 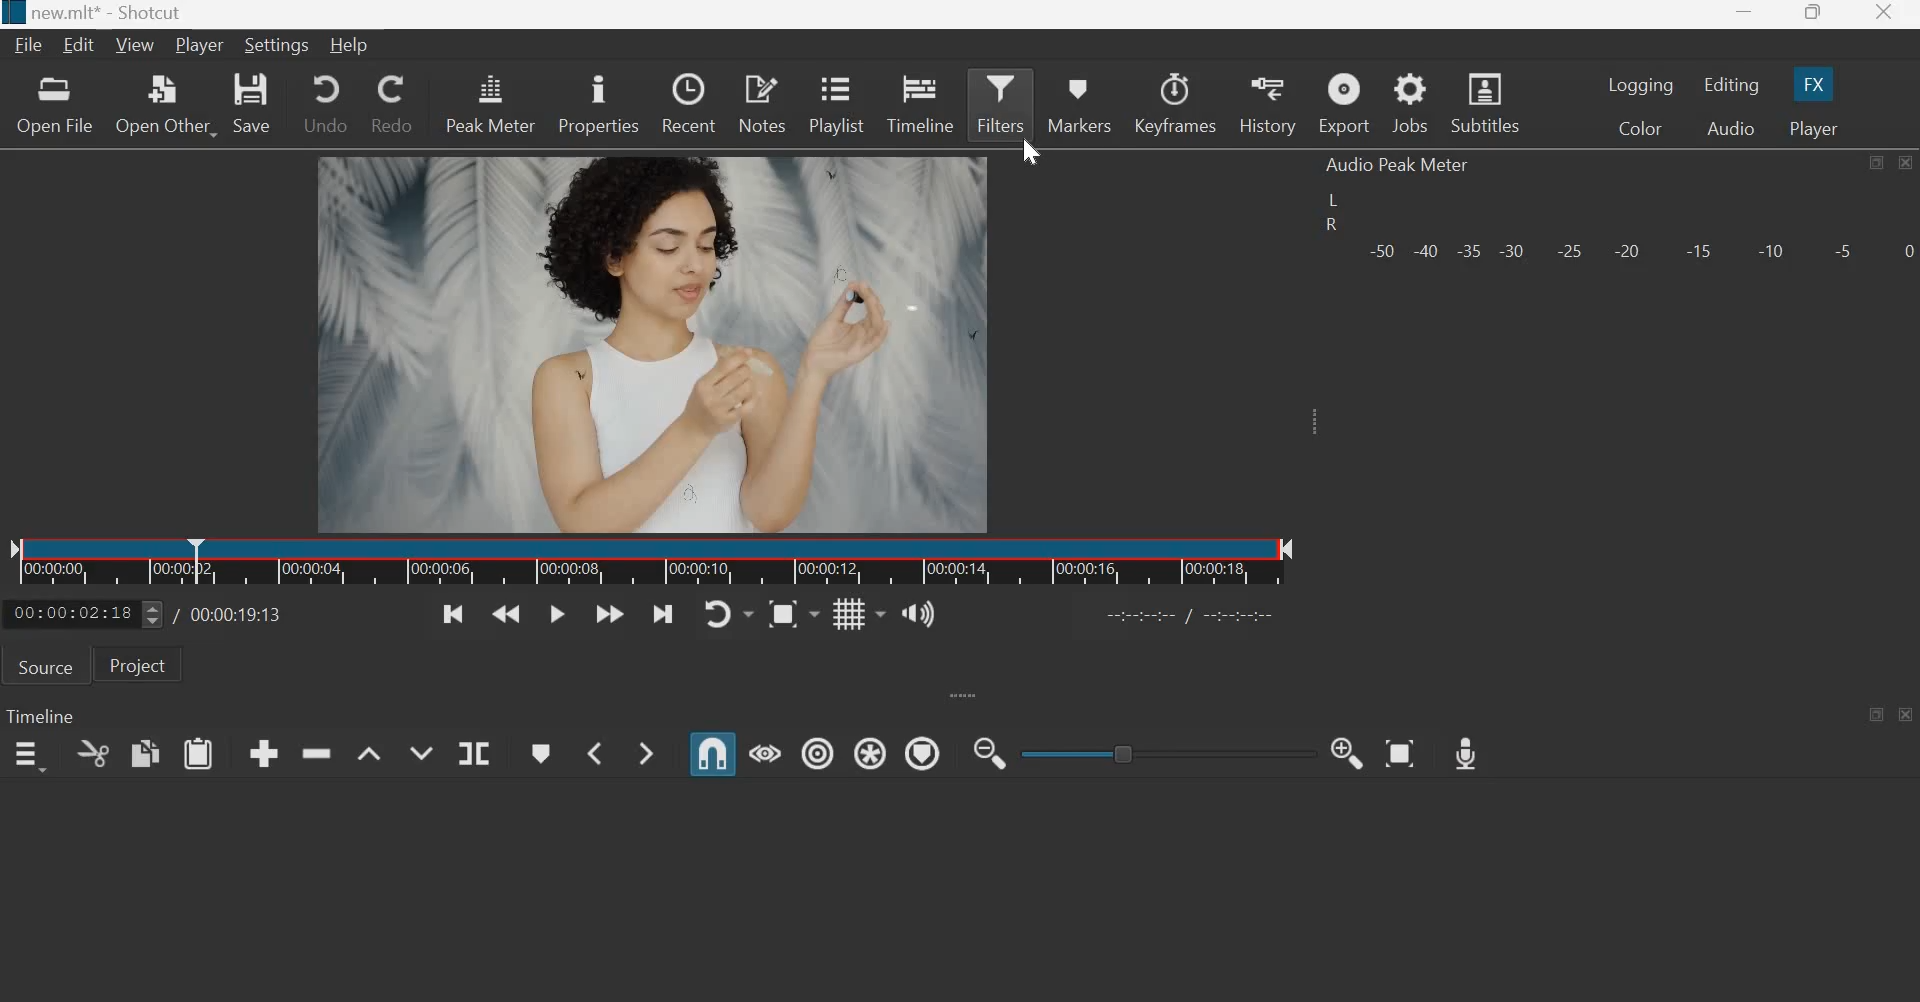 What do you see at coordinates (762, 103) in the screenshot?
I see `Notes` at bounding box center [762, 103].